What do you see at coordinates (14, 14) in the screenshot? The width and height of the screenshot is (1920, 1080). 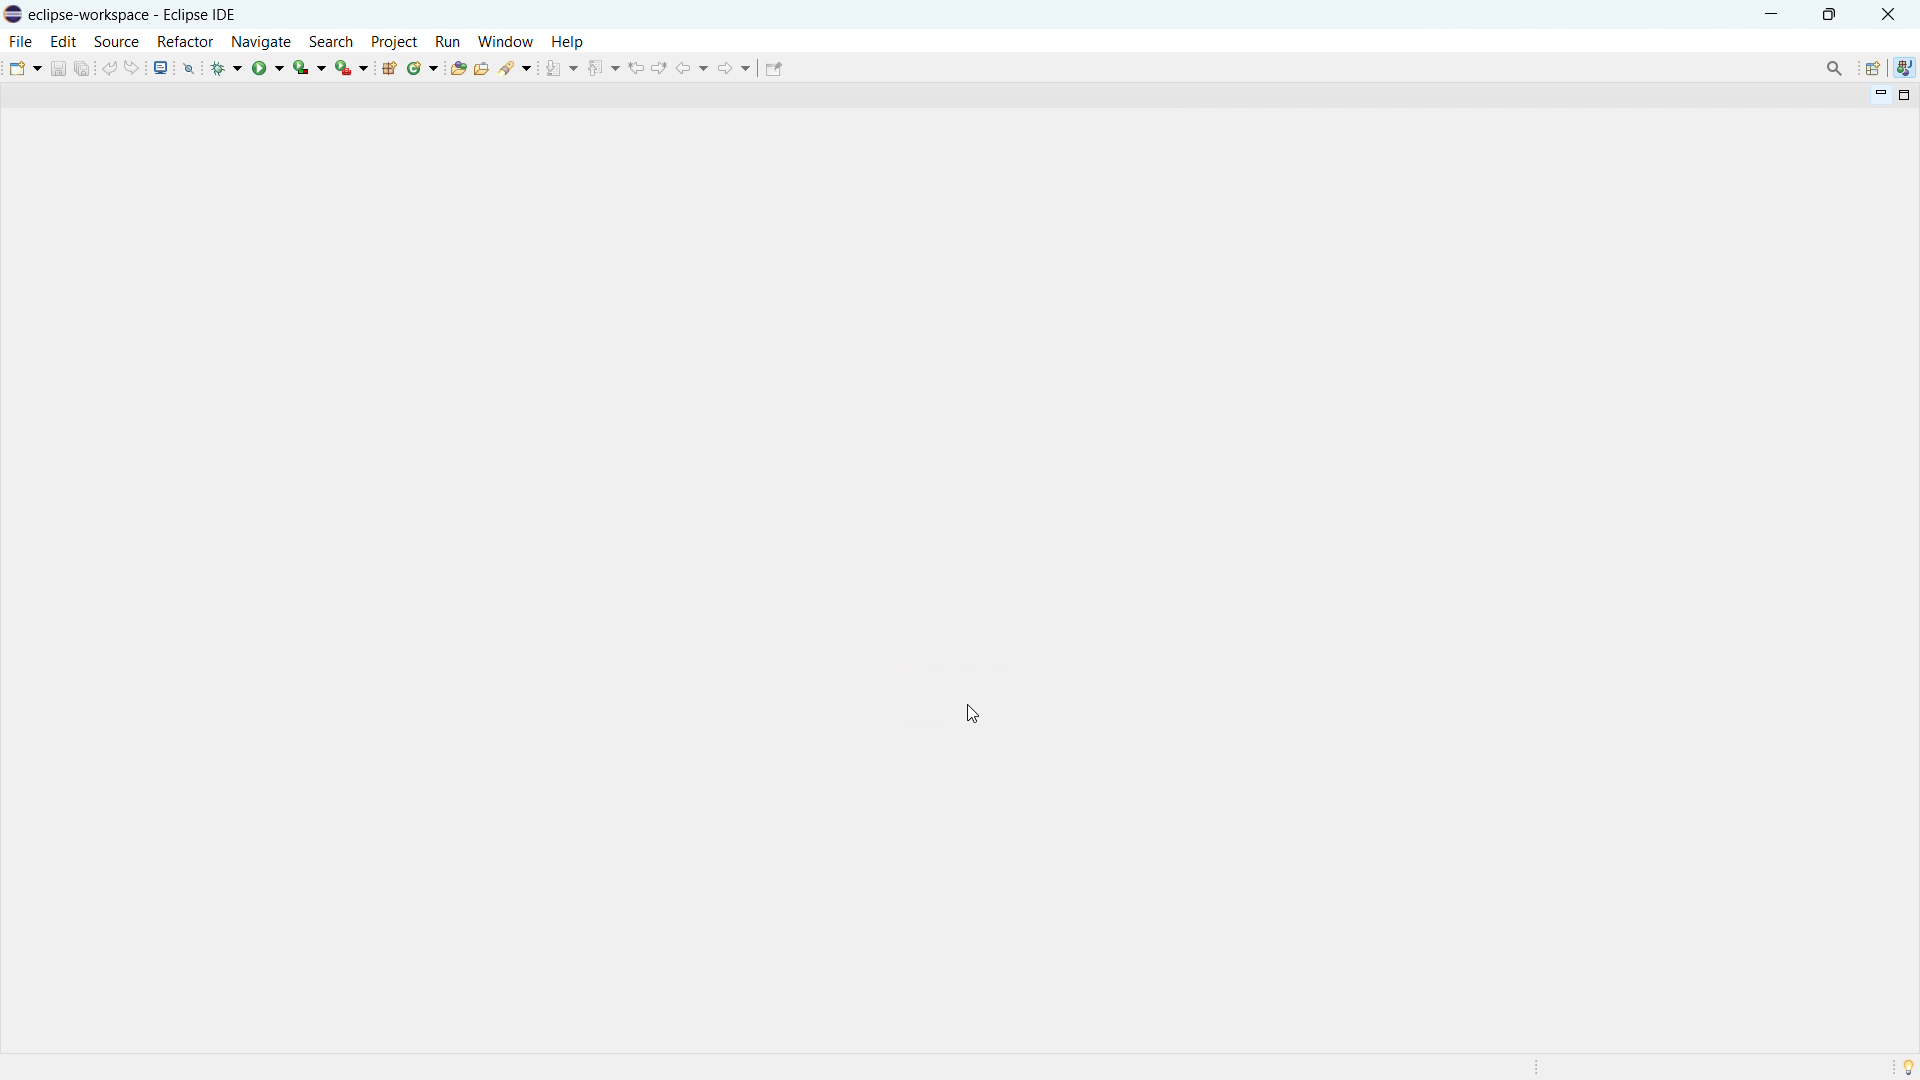 I see `logo` at bounding box center [14, 14].